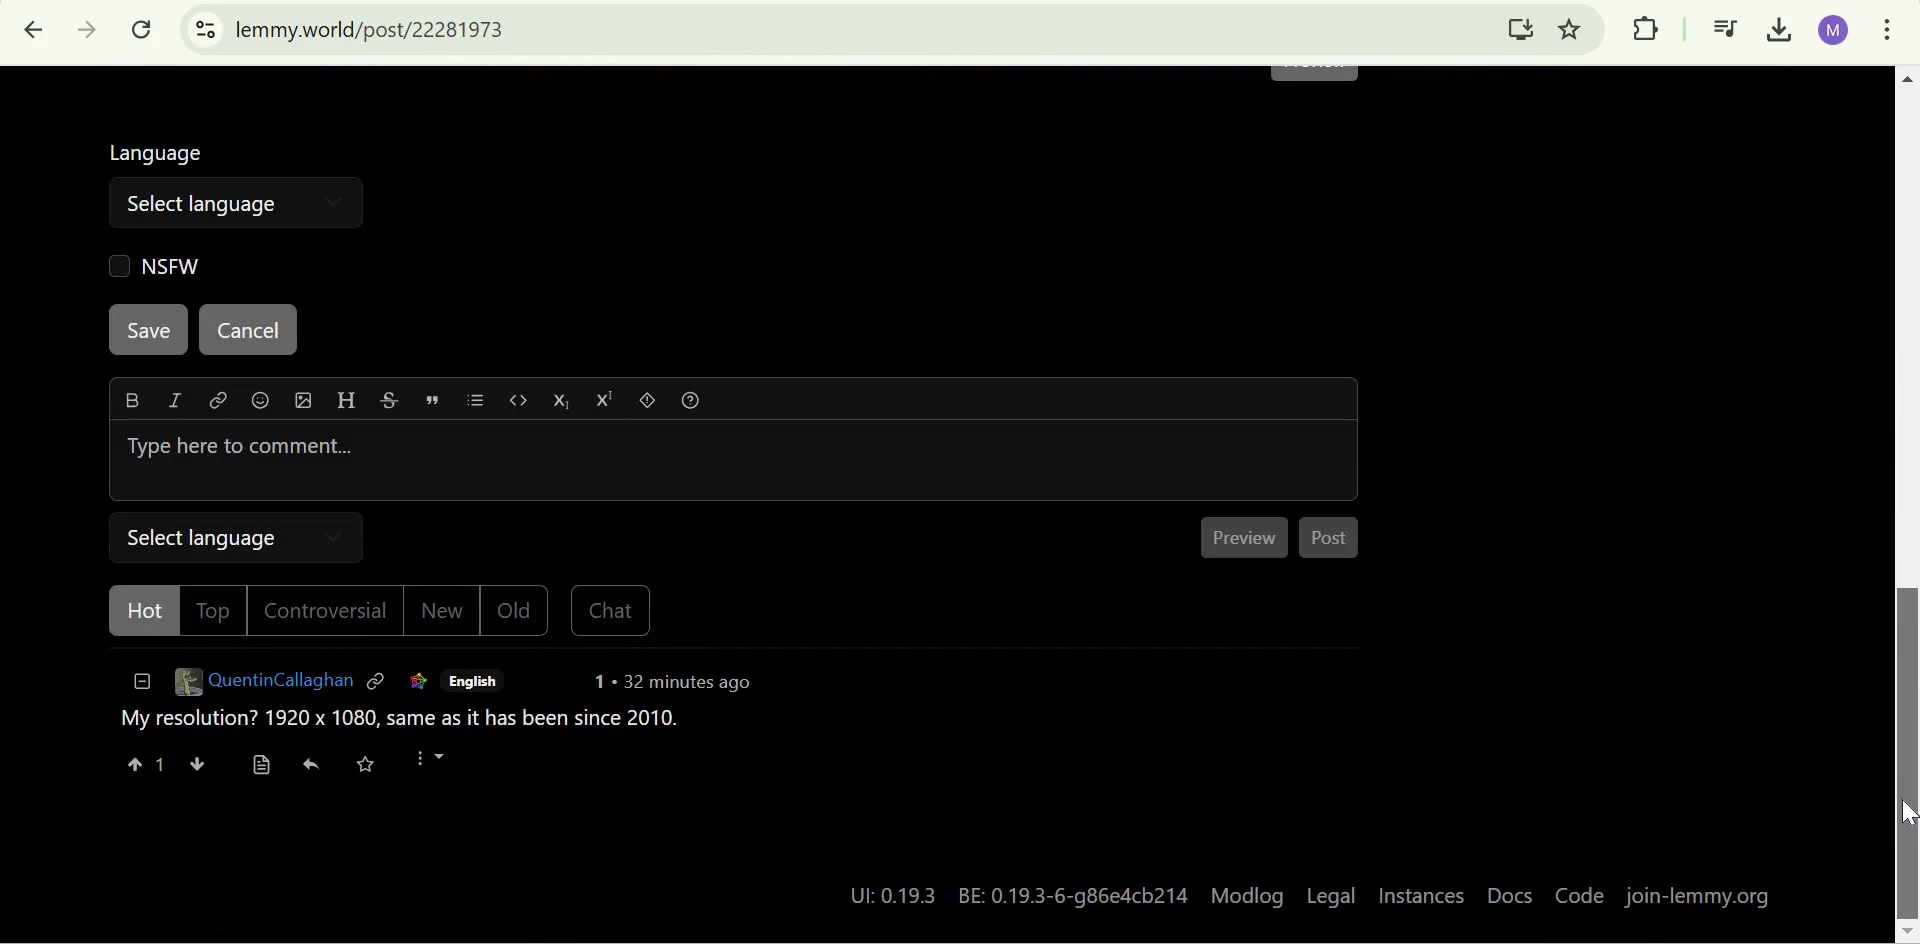 This screenshot has height=944, width=1920. I want to click on Hot, so click(137, 613).